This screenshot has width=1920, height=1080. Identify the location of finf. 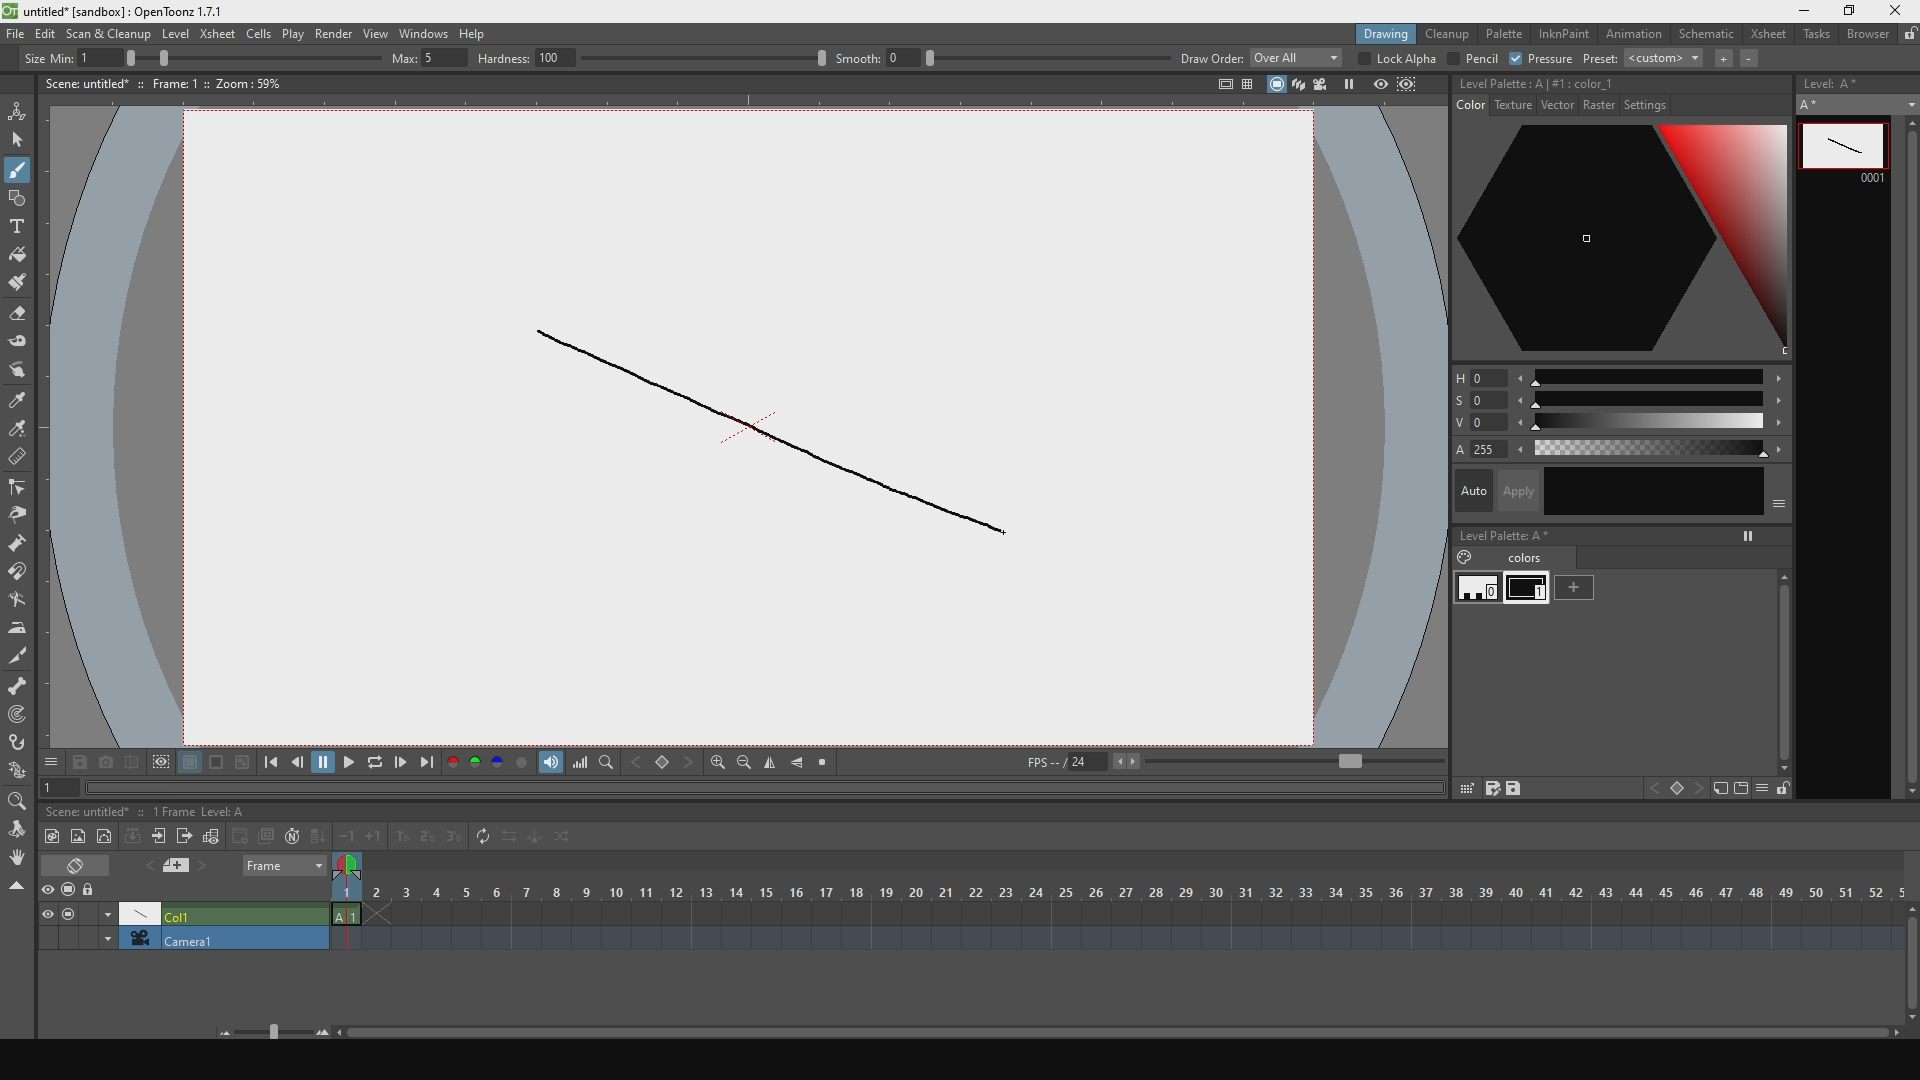
(608, 764).